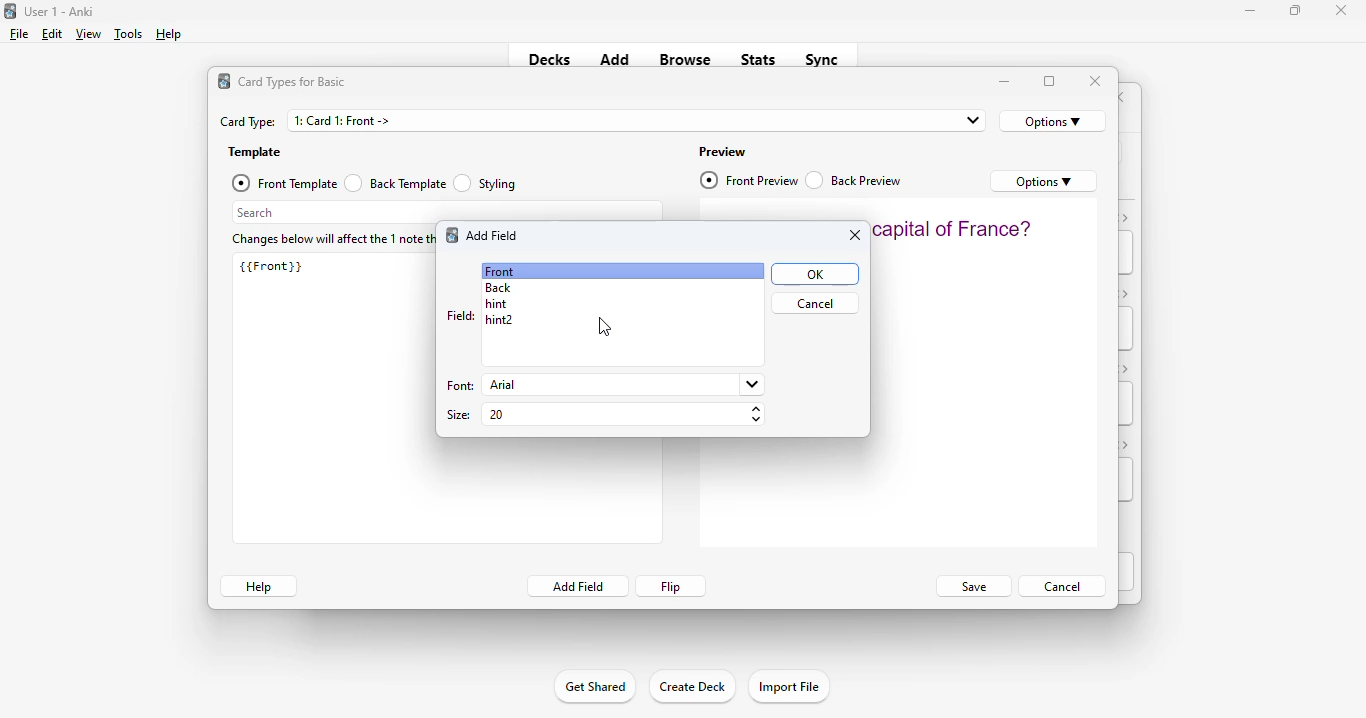 This screenshot has height=718, width=1366. Describe the element at coordinates (723, 152) in the screenshot. I see `preview` at that location.